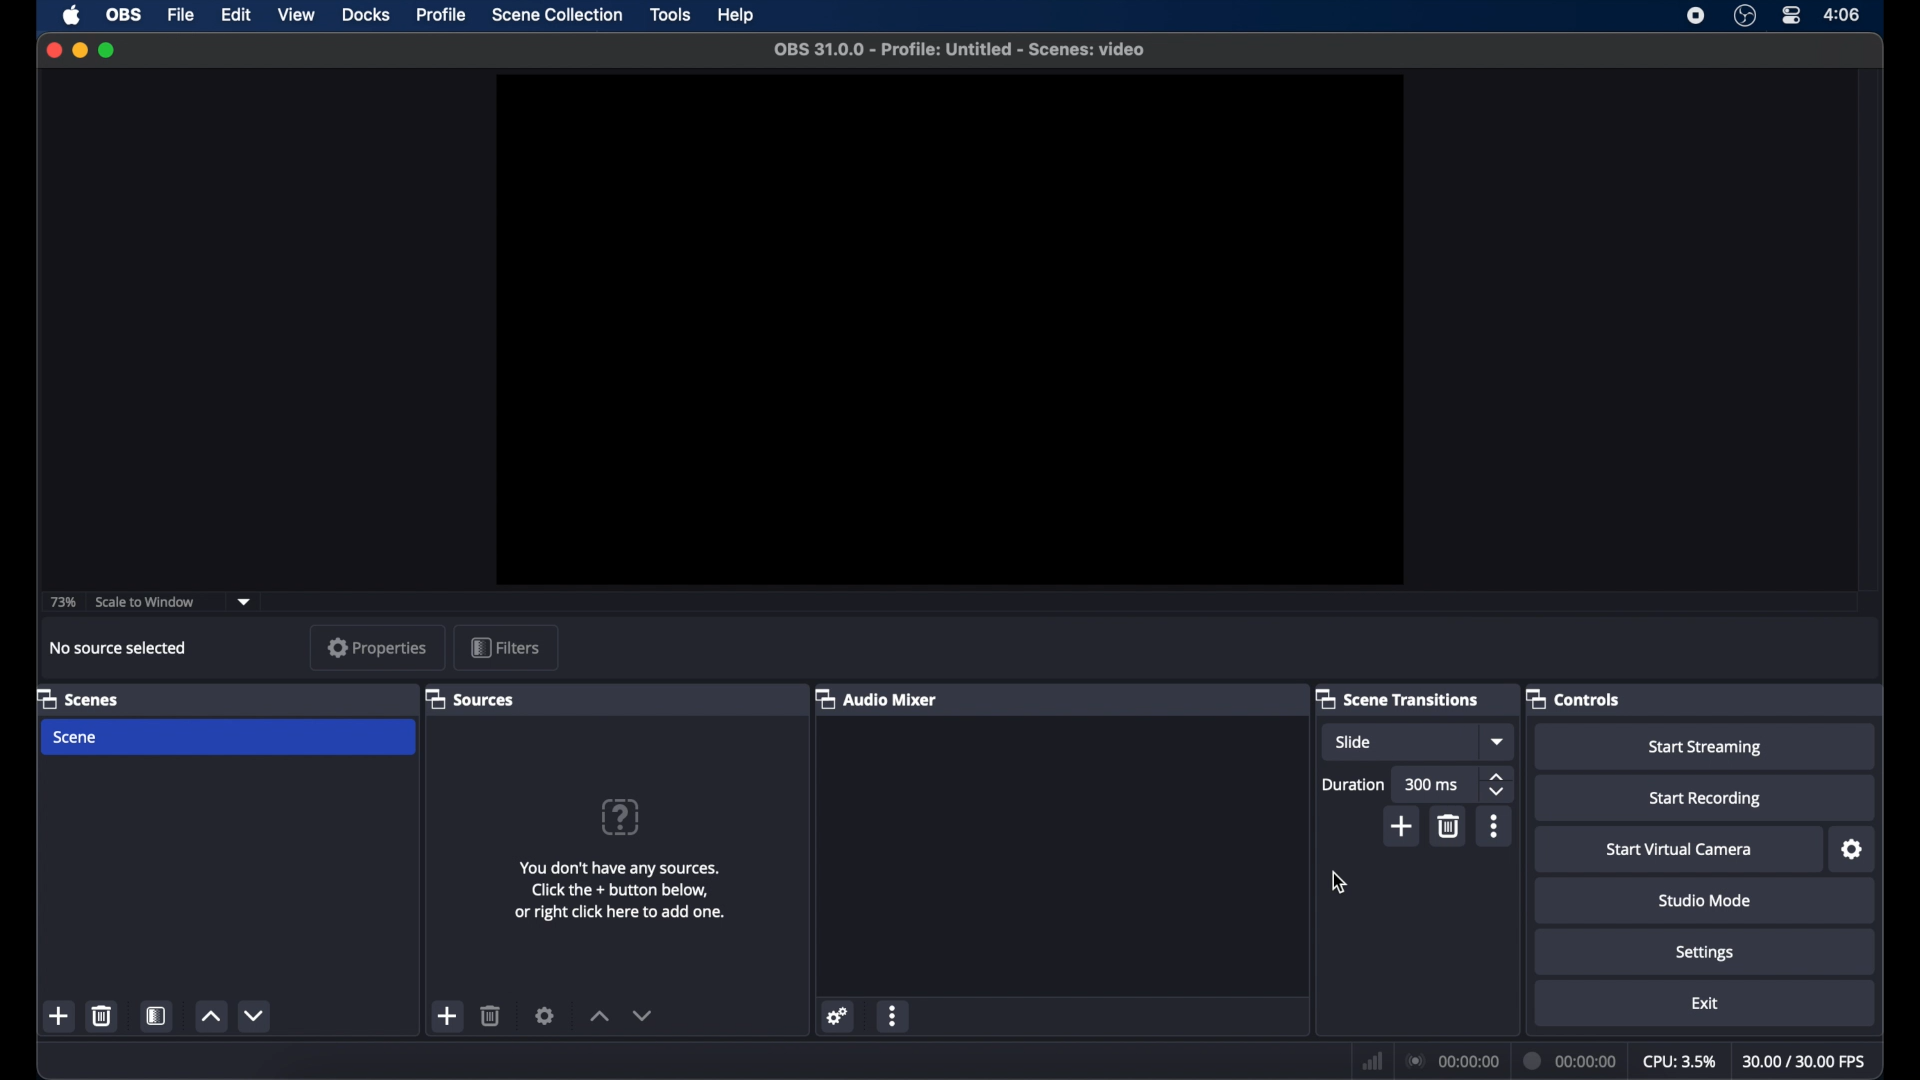 This screenshot has width=1920, height=1080. What do you see at coordinates (122, 15) in the screenshot?
I see `obs` at bounding box center [122, 15].